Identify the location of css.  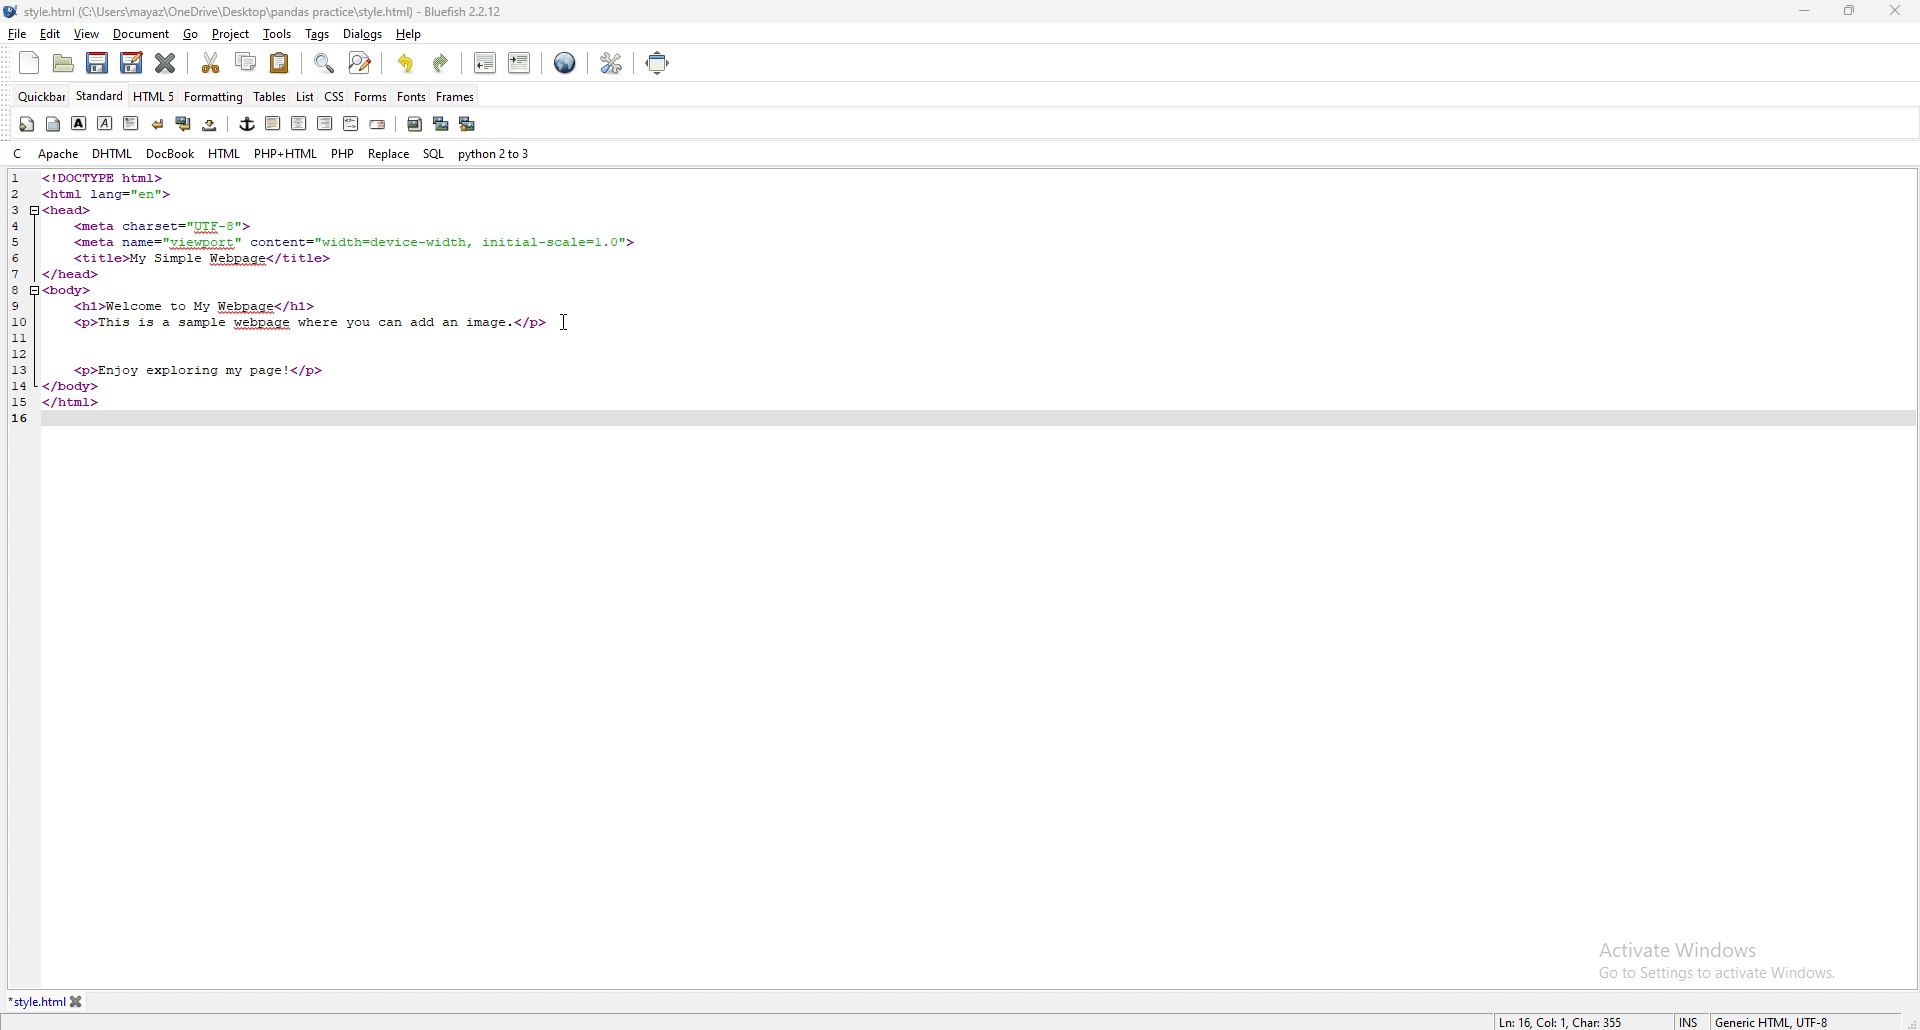
(334, 95).